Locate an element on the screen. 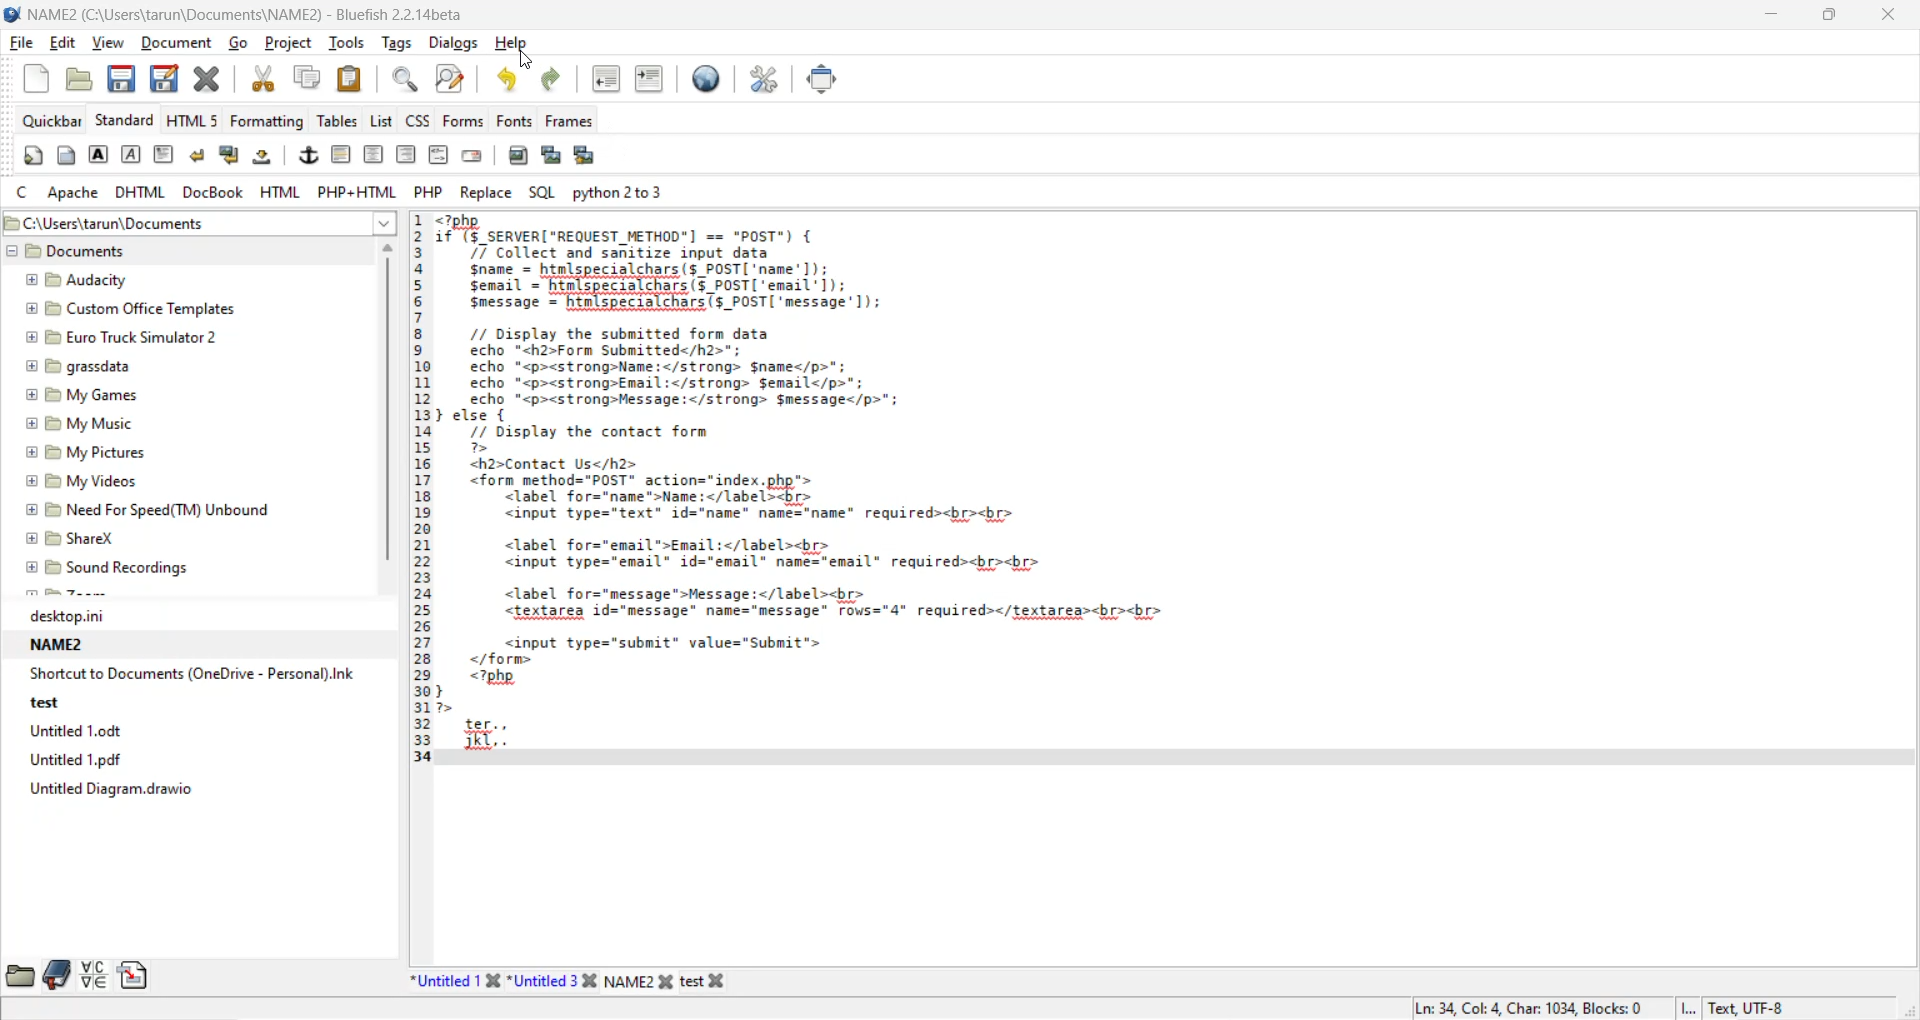 The height and width of the screenshot is (1020, 1920). snippets is located at coordinates (133, 974).